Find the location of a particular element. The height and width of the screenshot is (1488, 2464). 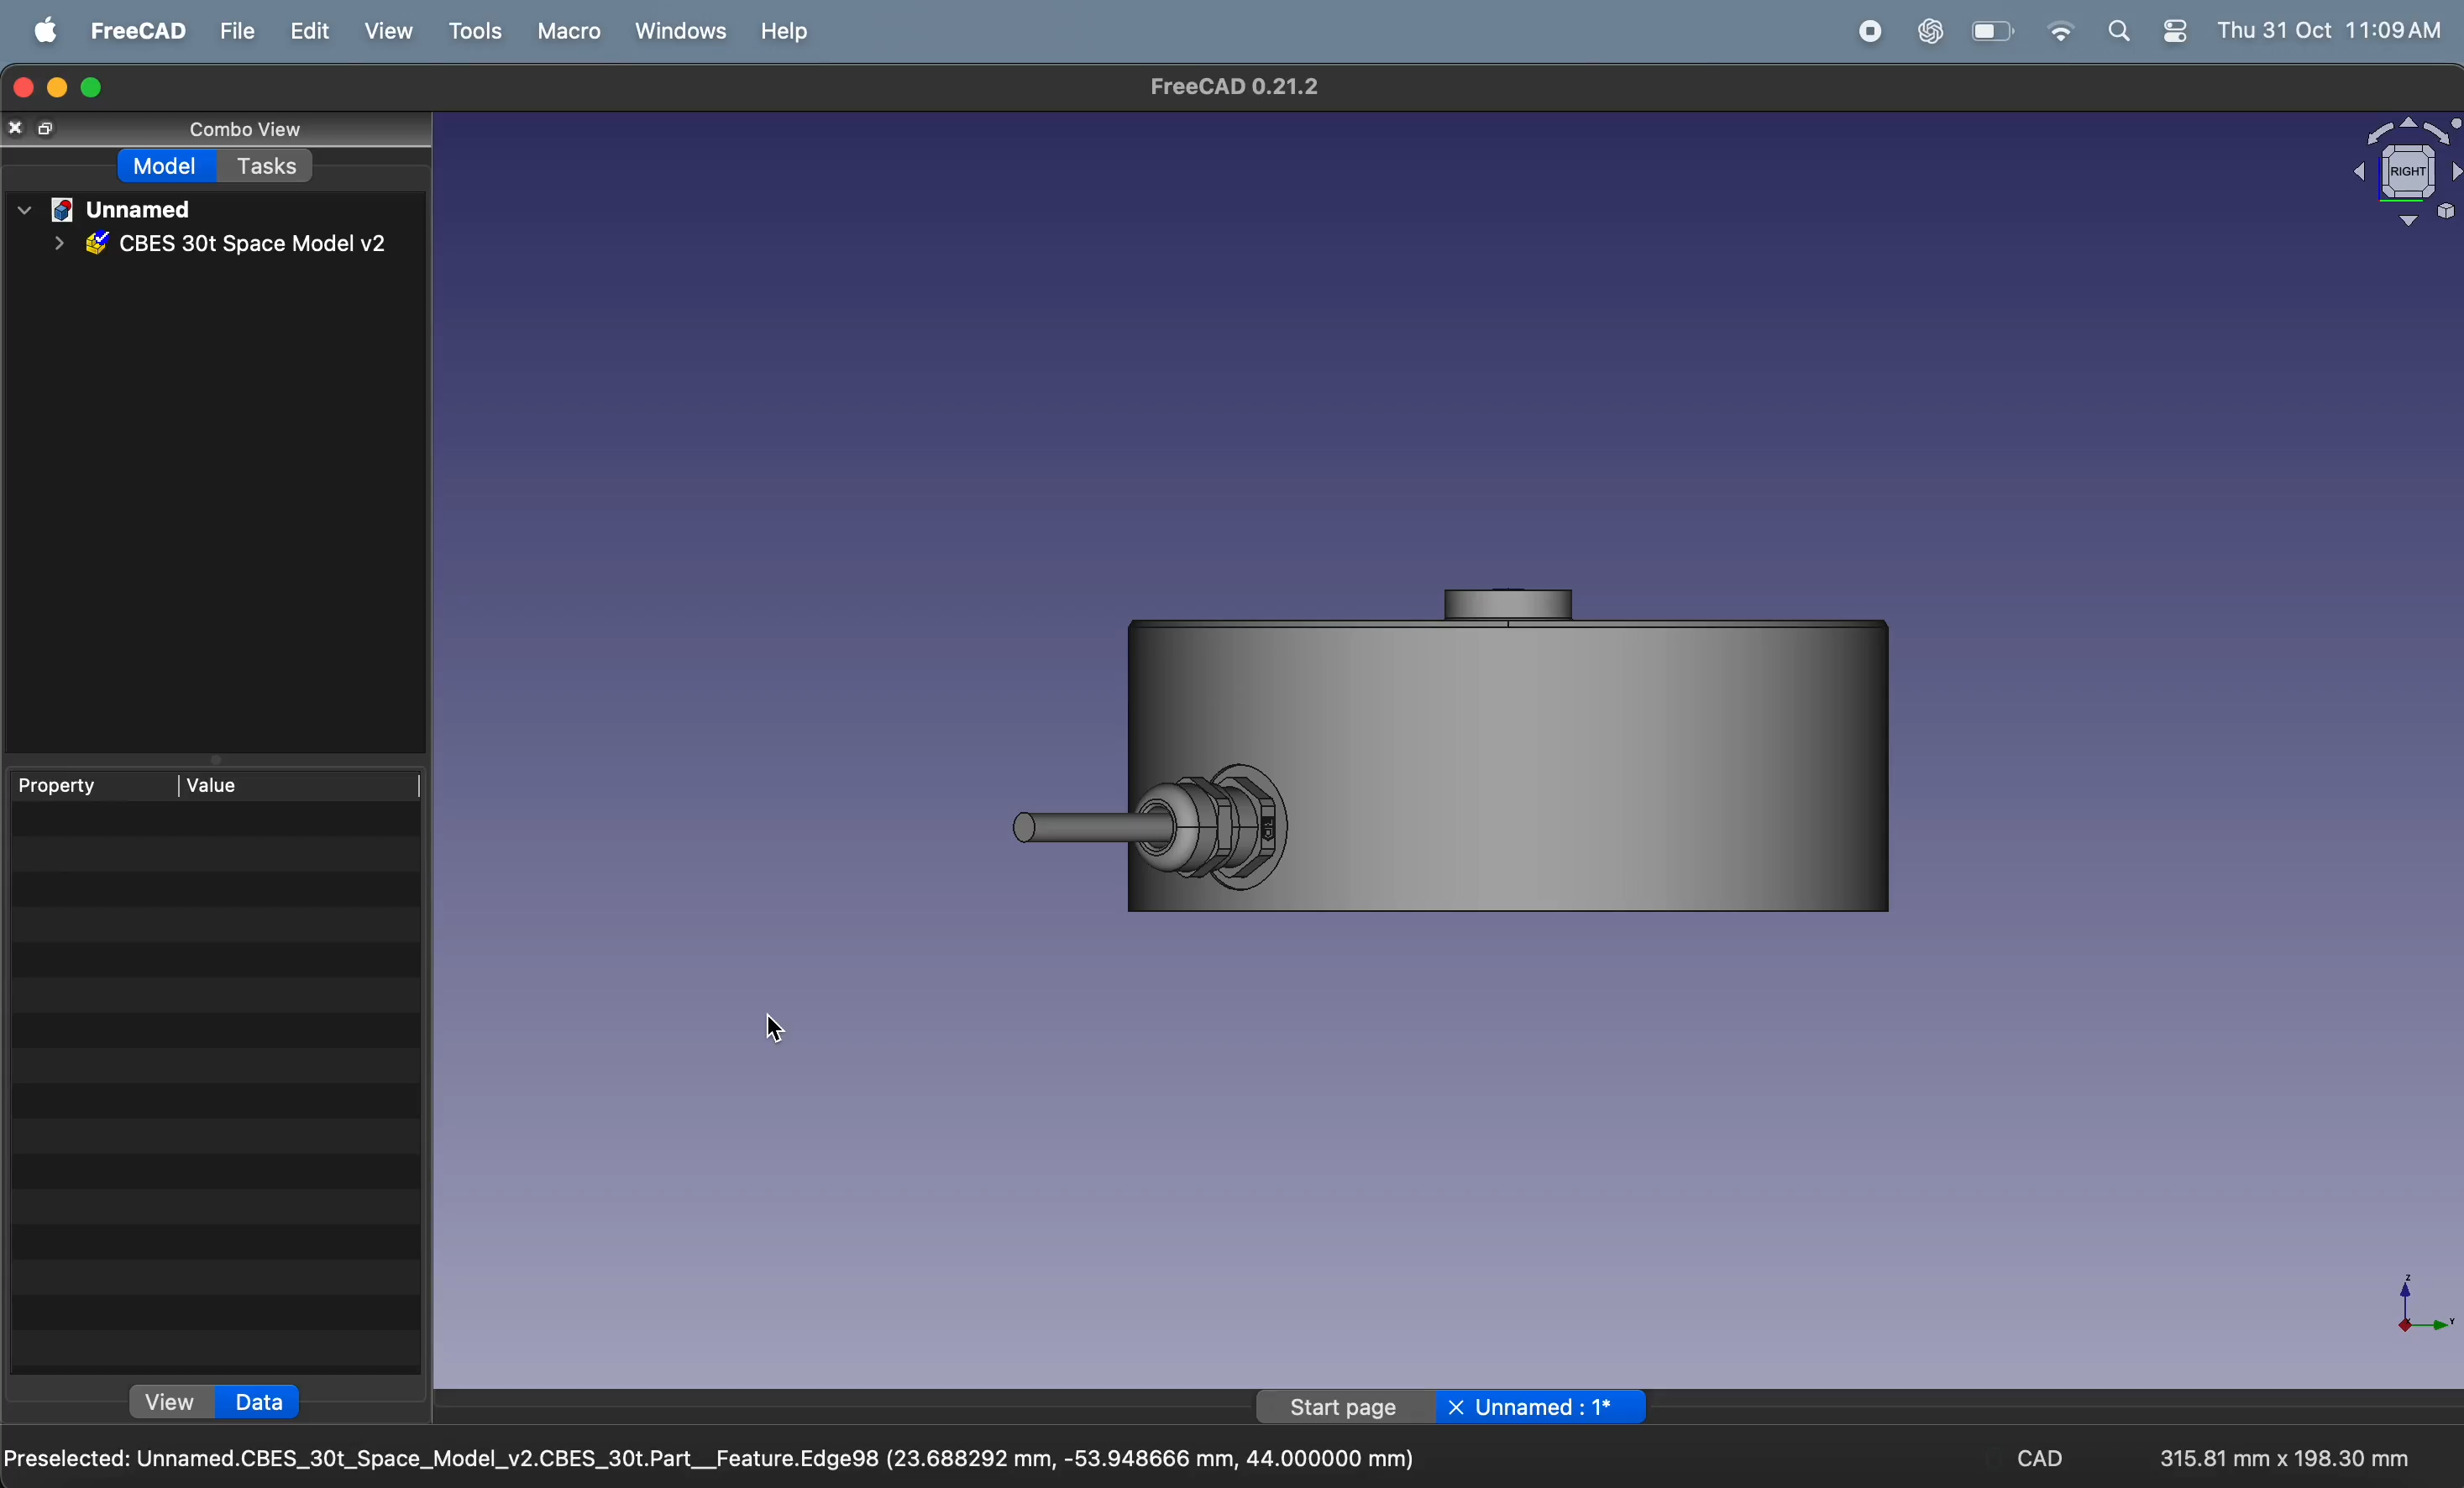

edit is located at coordinates (307, 31).